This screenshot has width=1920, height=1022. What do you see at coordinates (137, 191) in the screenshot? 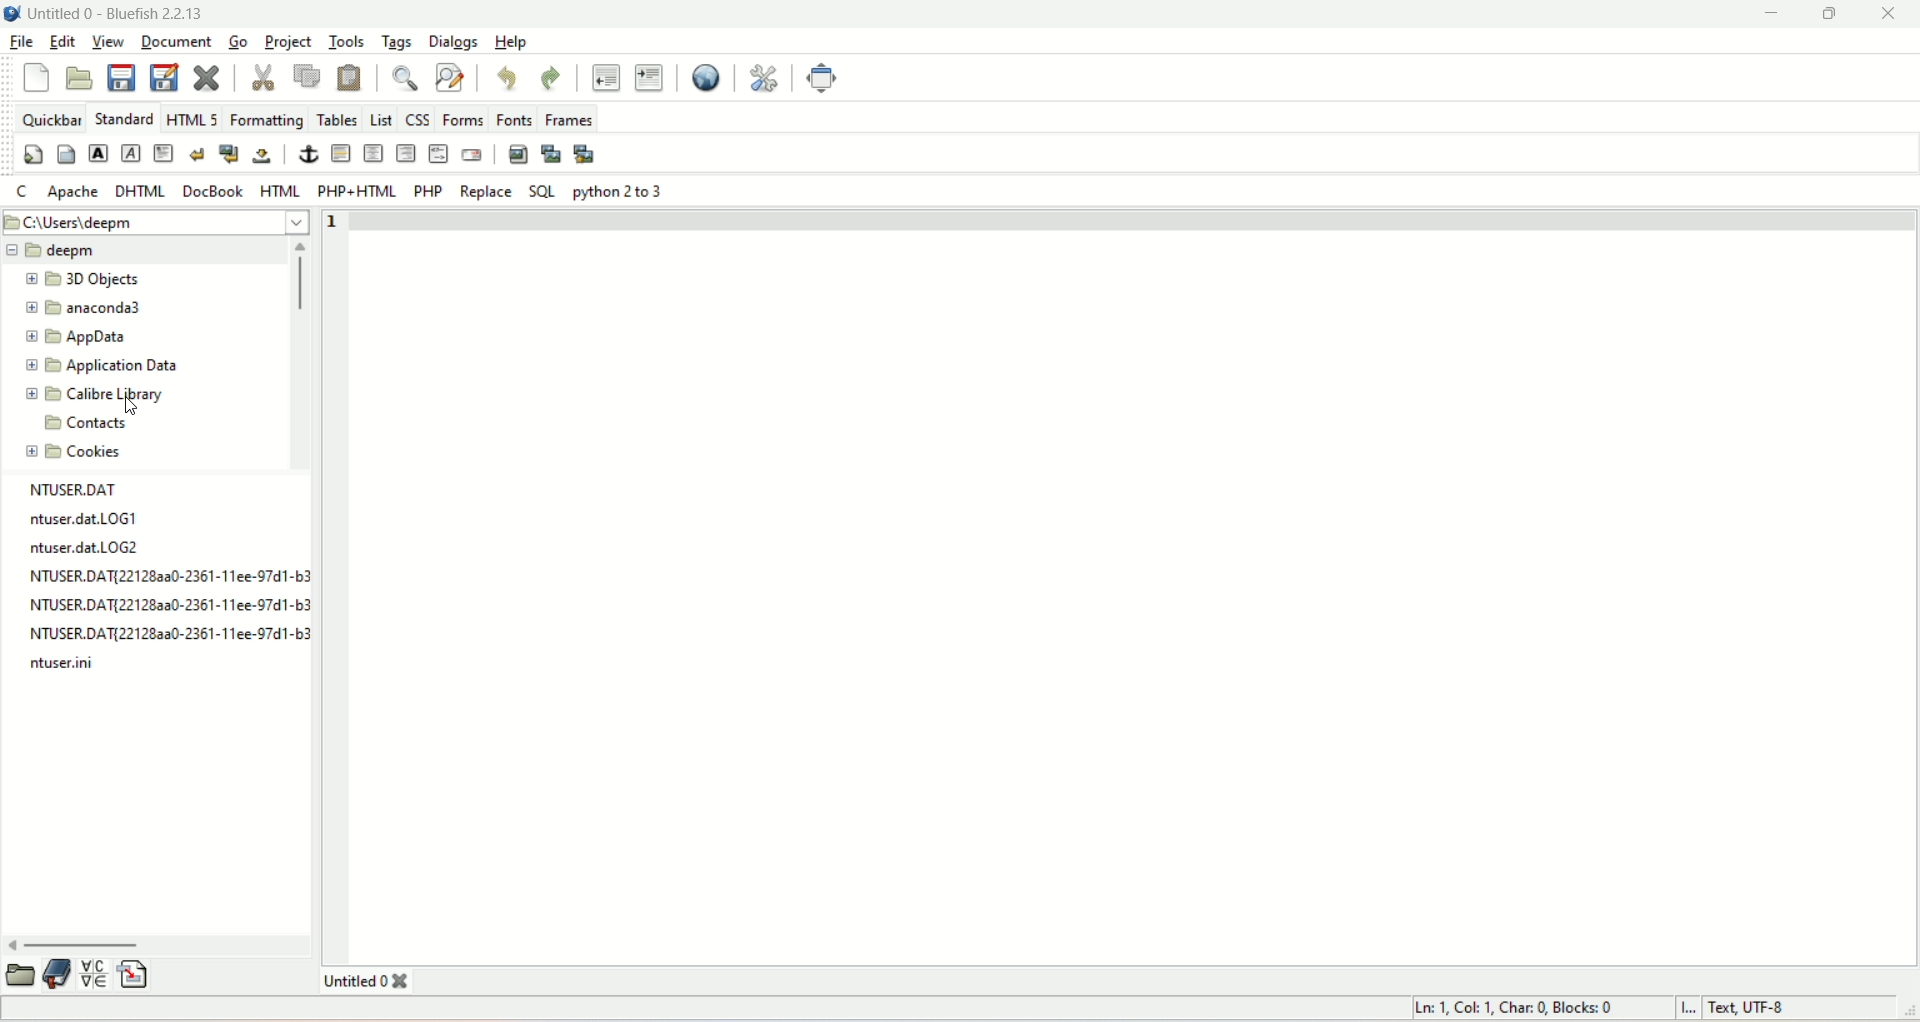
I see `DHTML` at bounding box center [137, 191].